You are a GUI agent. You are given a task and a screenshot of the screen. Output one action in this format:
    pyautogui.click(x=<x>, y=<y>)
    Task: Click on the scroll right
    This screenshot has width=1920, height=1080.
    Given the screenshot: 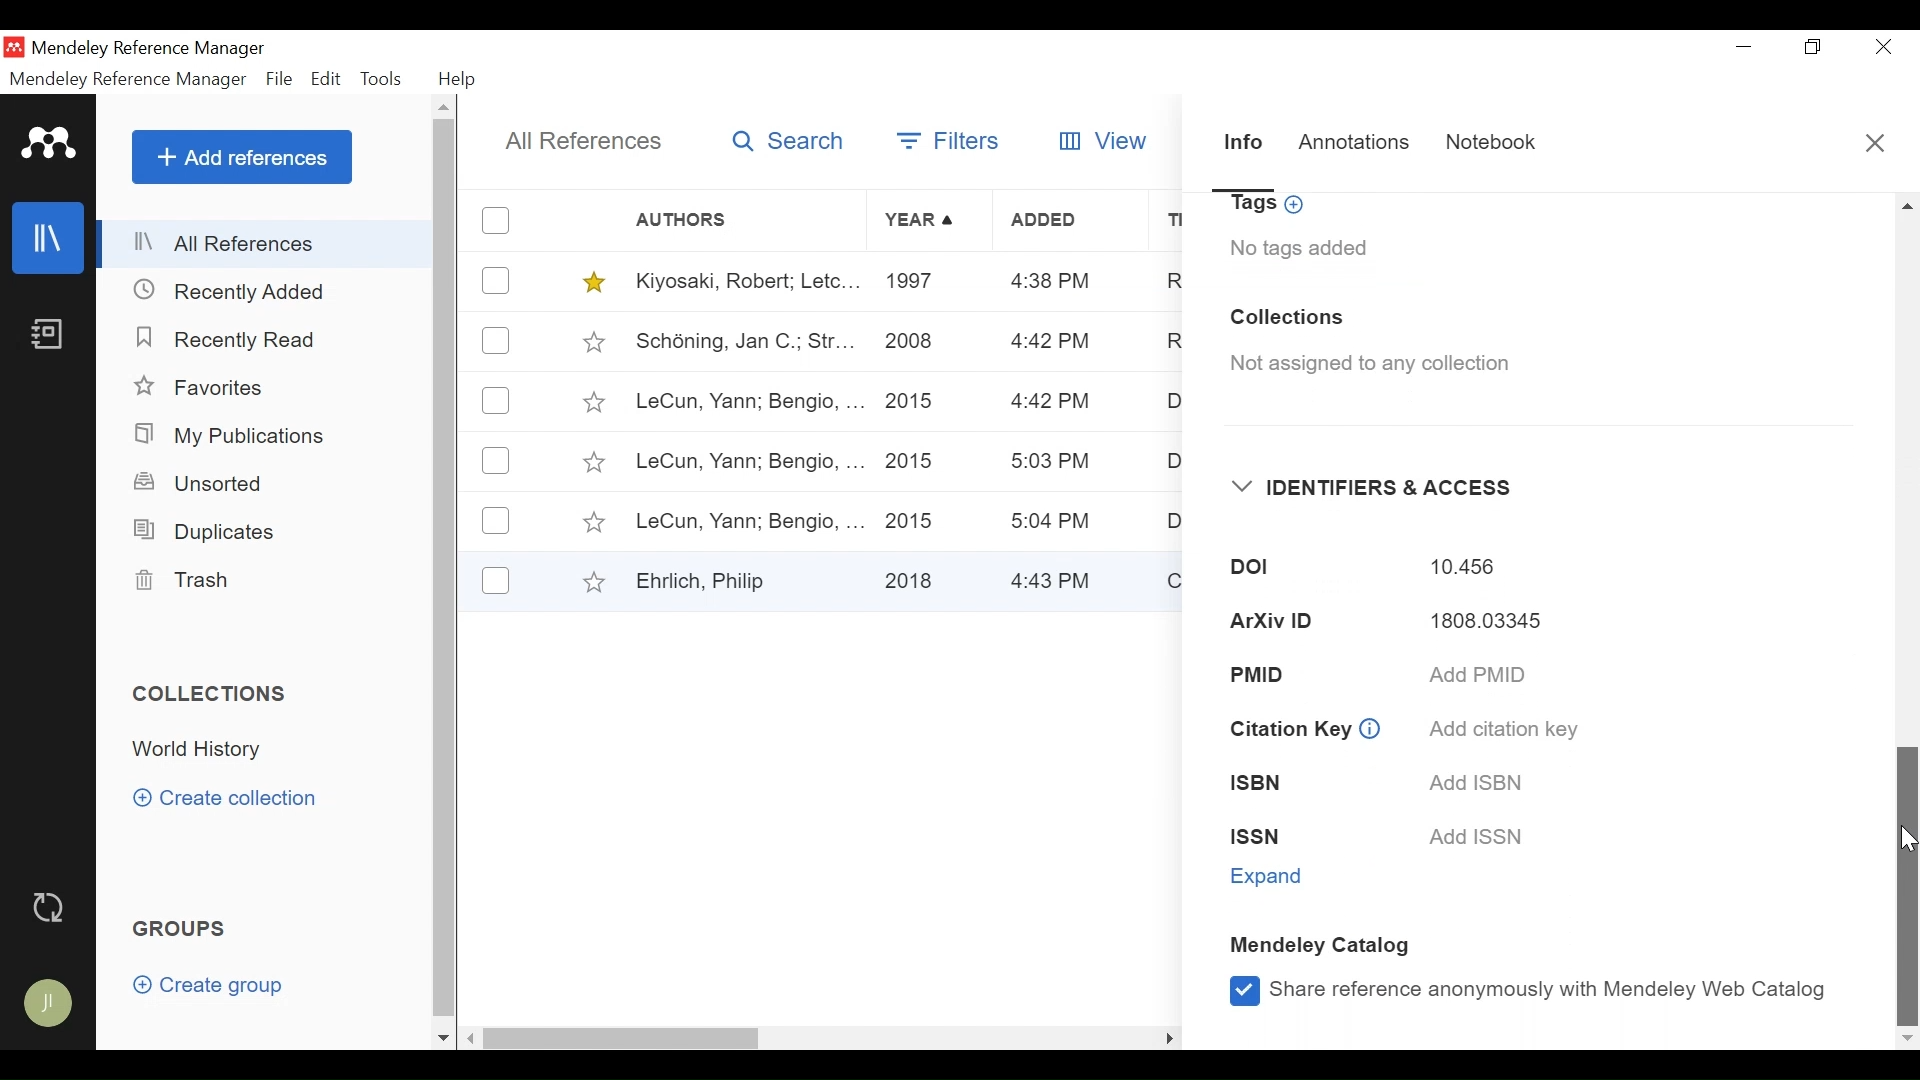 What is the action you would take?
    pyautogui.click(x=1168, y=1037)
    